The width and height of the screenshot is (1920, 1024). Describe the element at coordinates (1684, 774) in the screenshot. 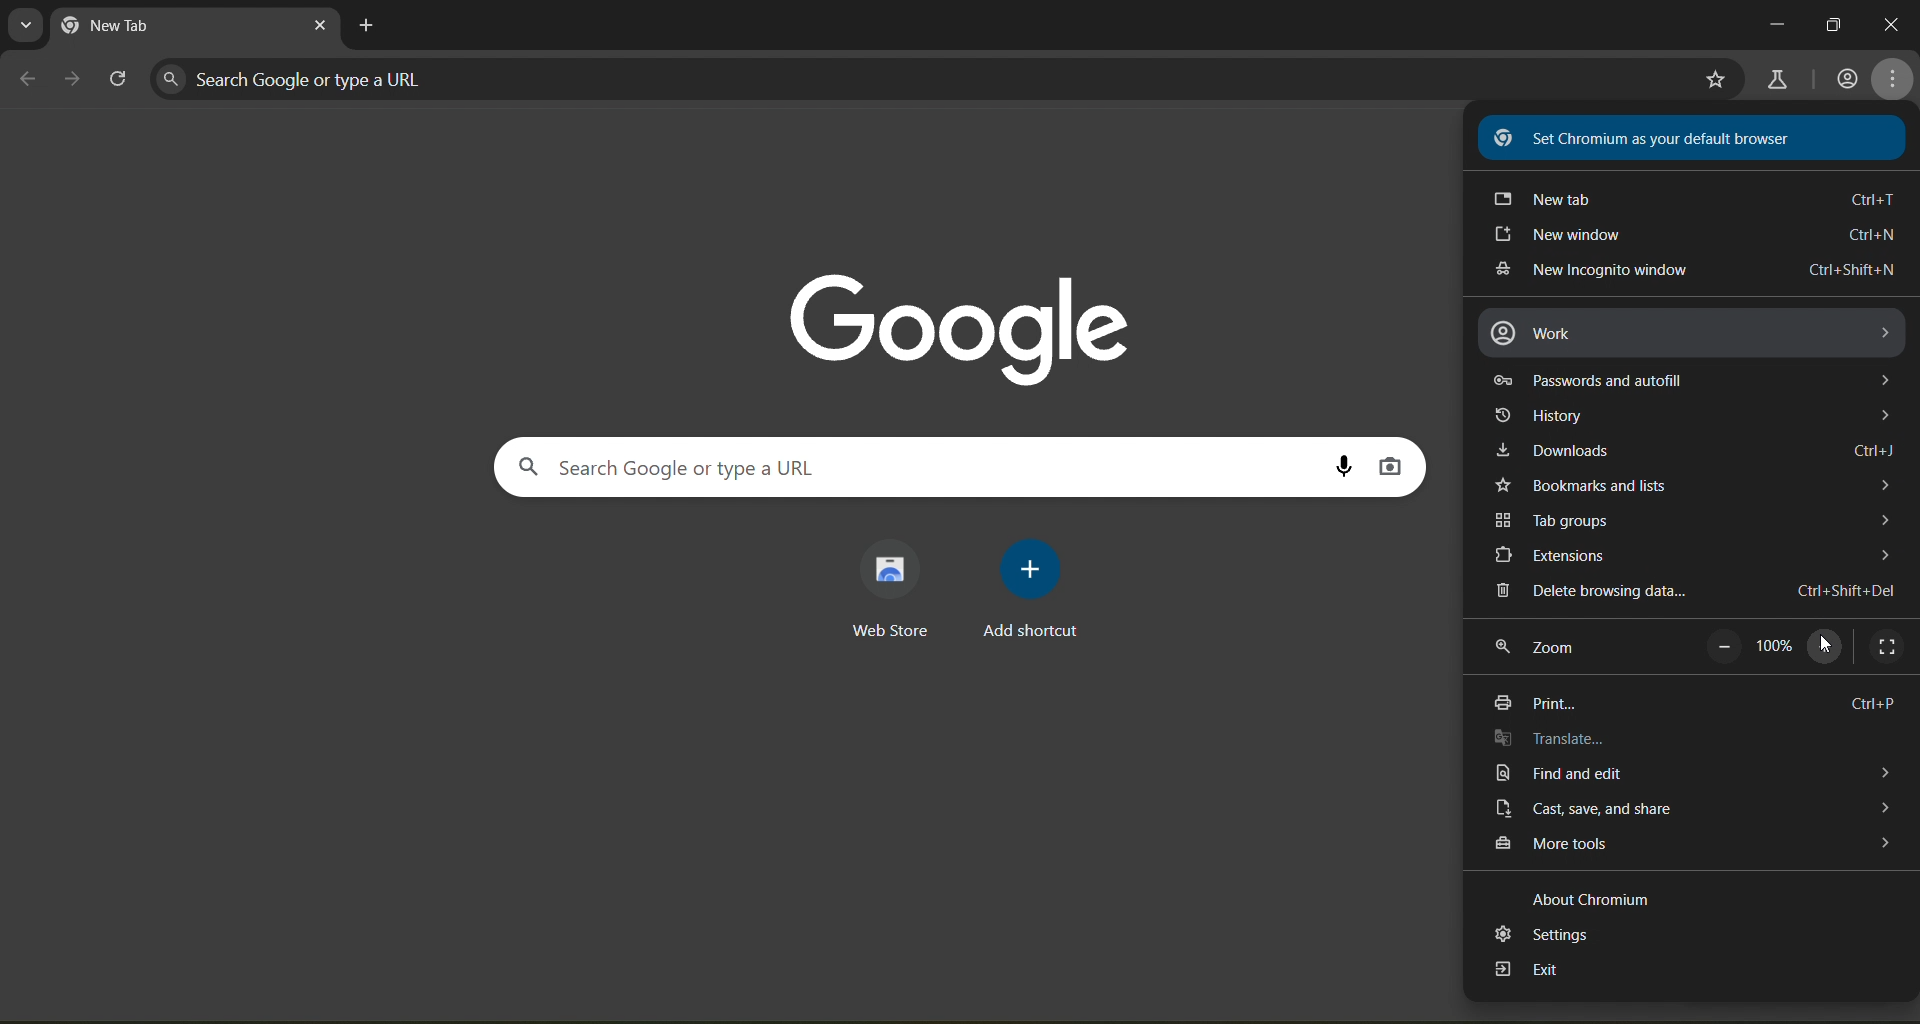

I see `find and edit` at that location.